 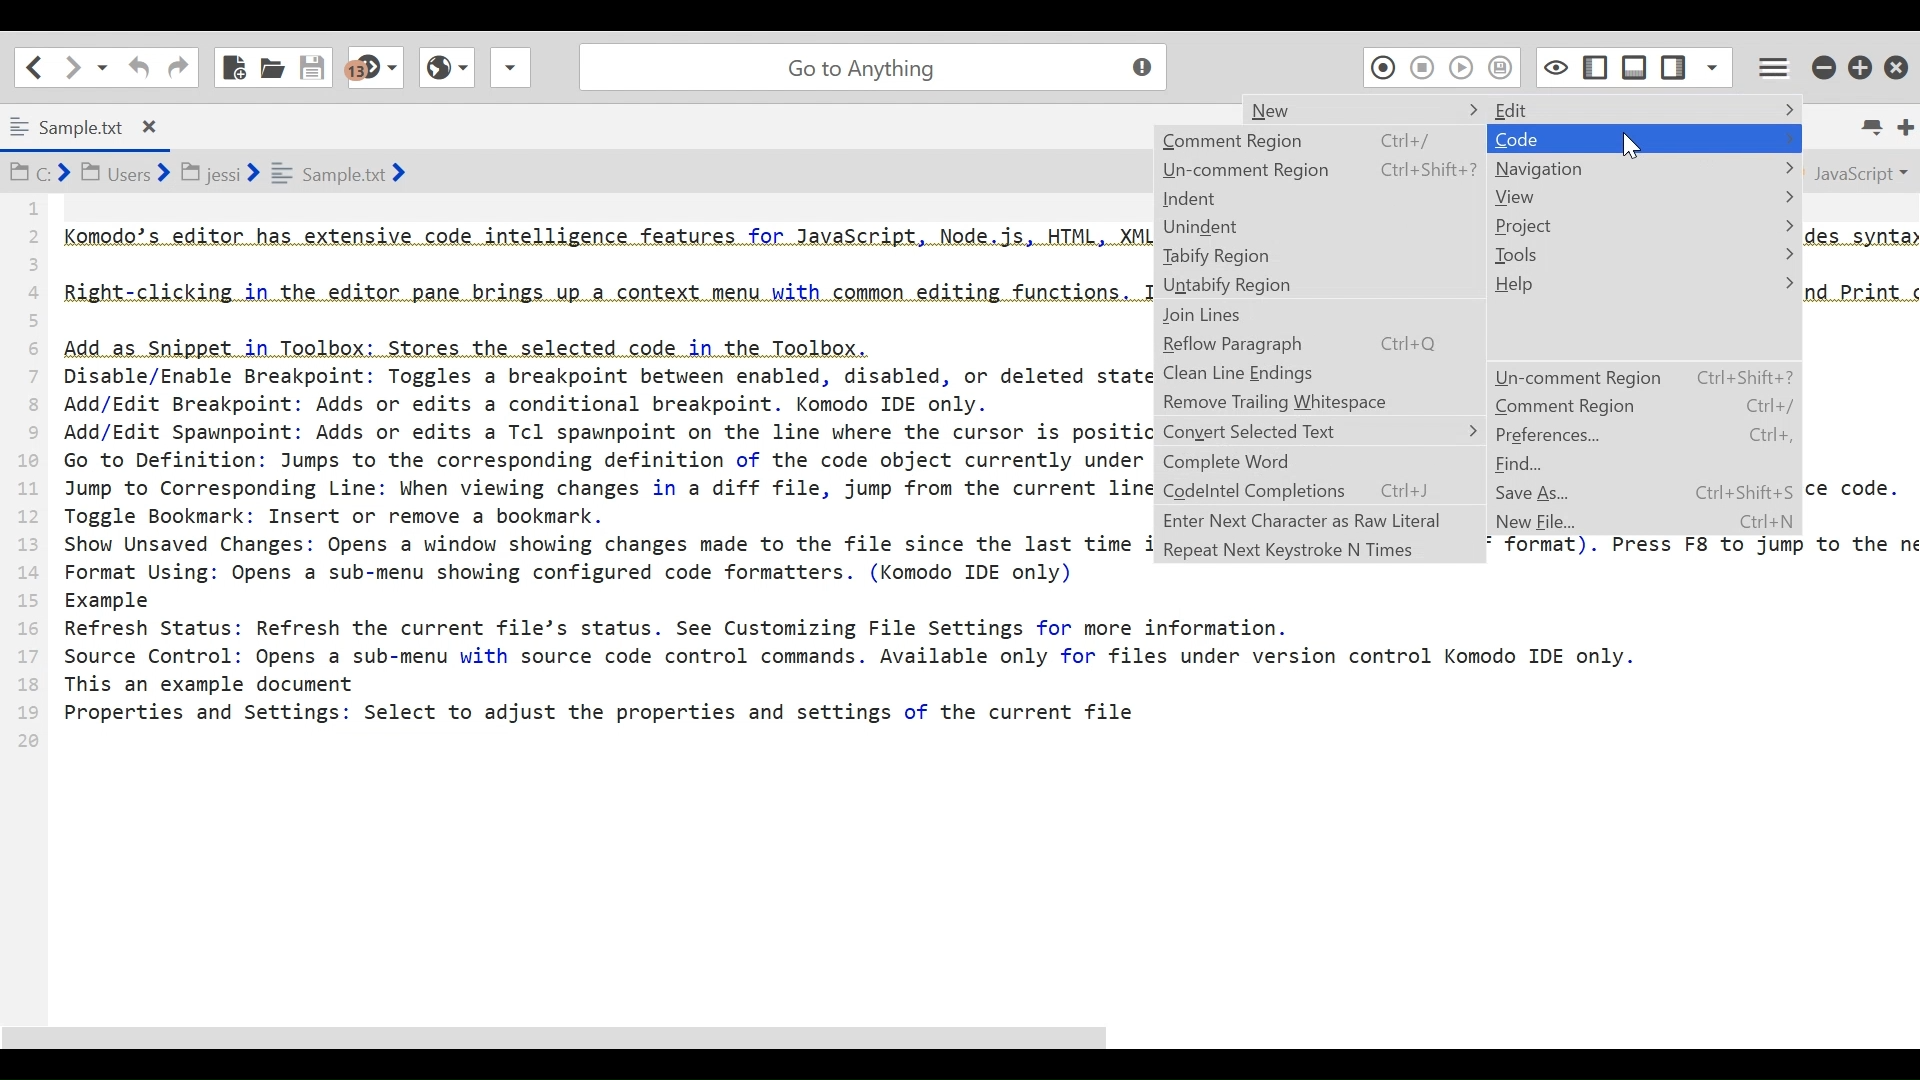 What do you see at coordinates (137, 67) in the screenshot?
I see `Undo` at bounding box center [137, 67].